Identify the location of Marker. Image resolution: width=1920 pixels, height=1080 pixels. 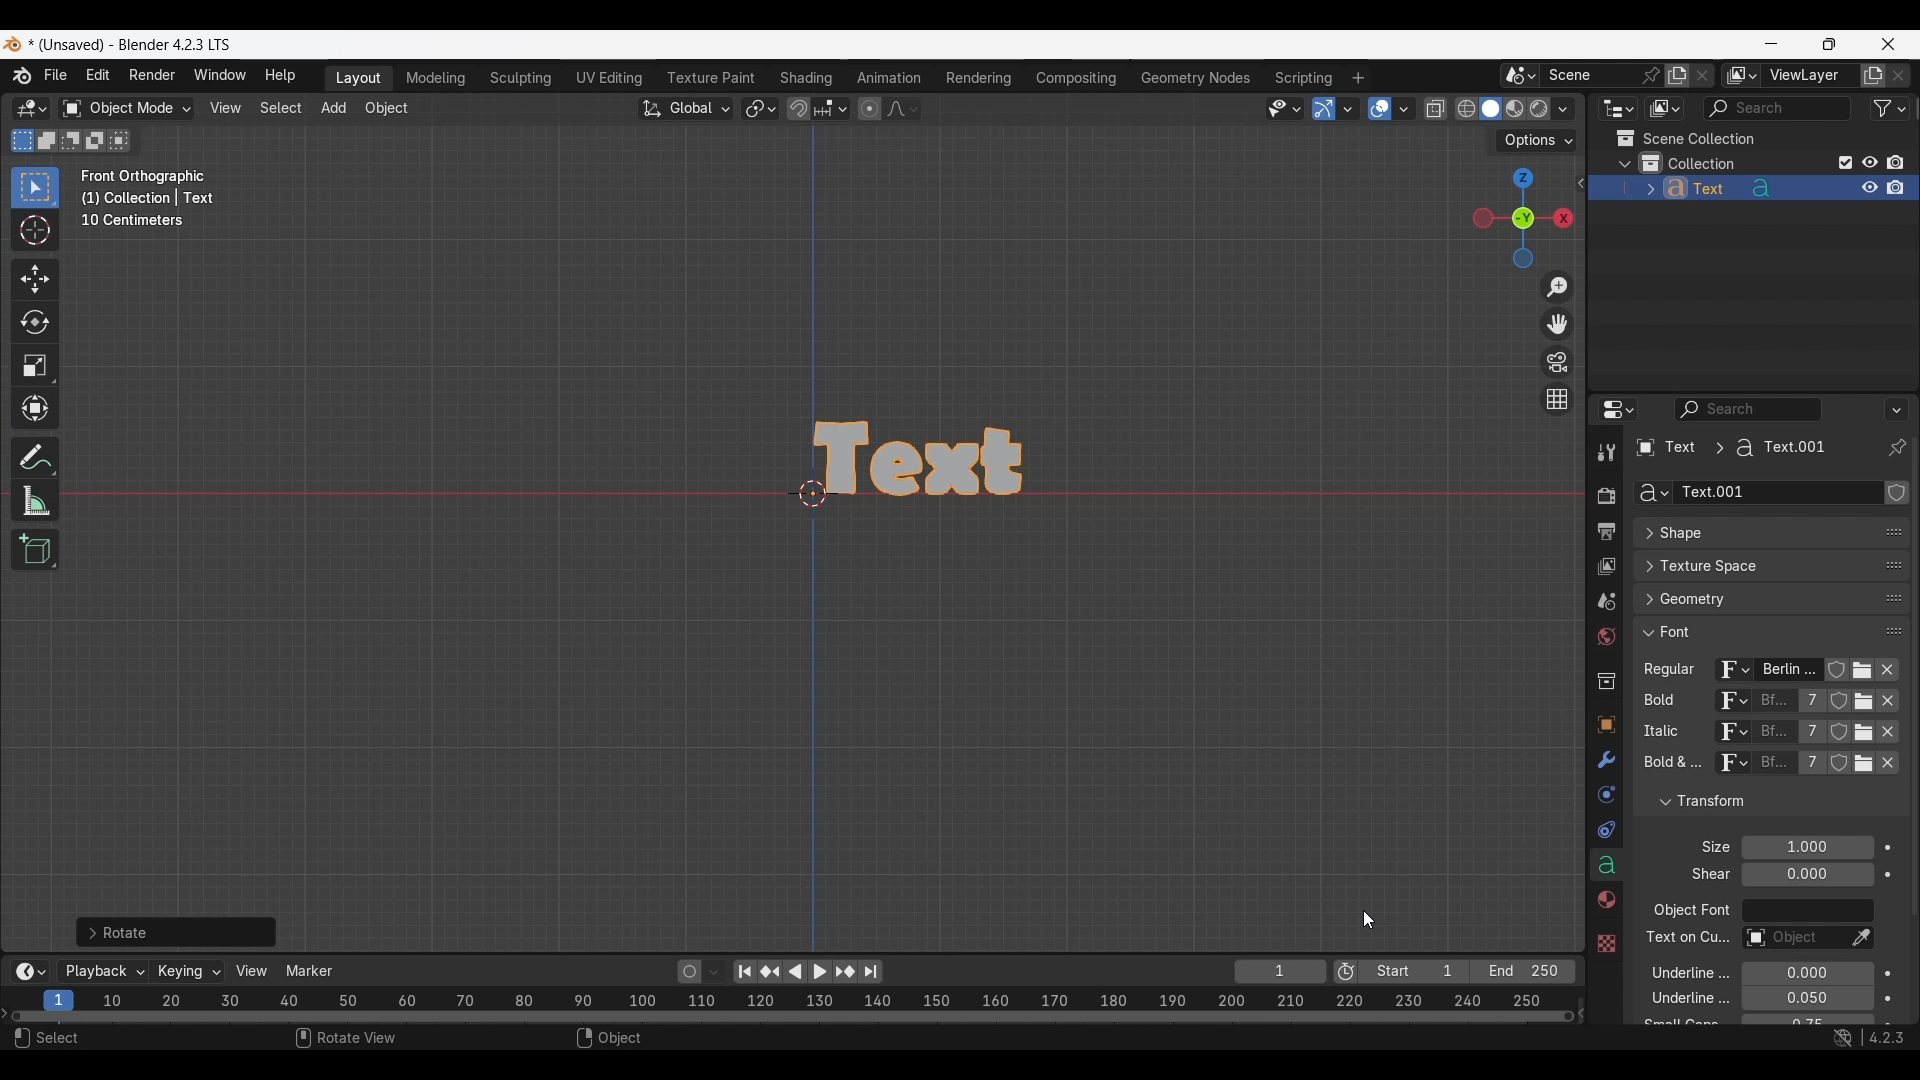
(310, 971).